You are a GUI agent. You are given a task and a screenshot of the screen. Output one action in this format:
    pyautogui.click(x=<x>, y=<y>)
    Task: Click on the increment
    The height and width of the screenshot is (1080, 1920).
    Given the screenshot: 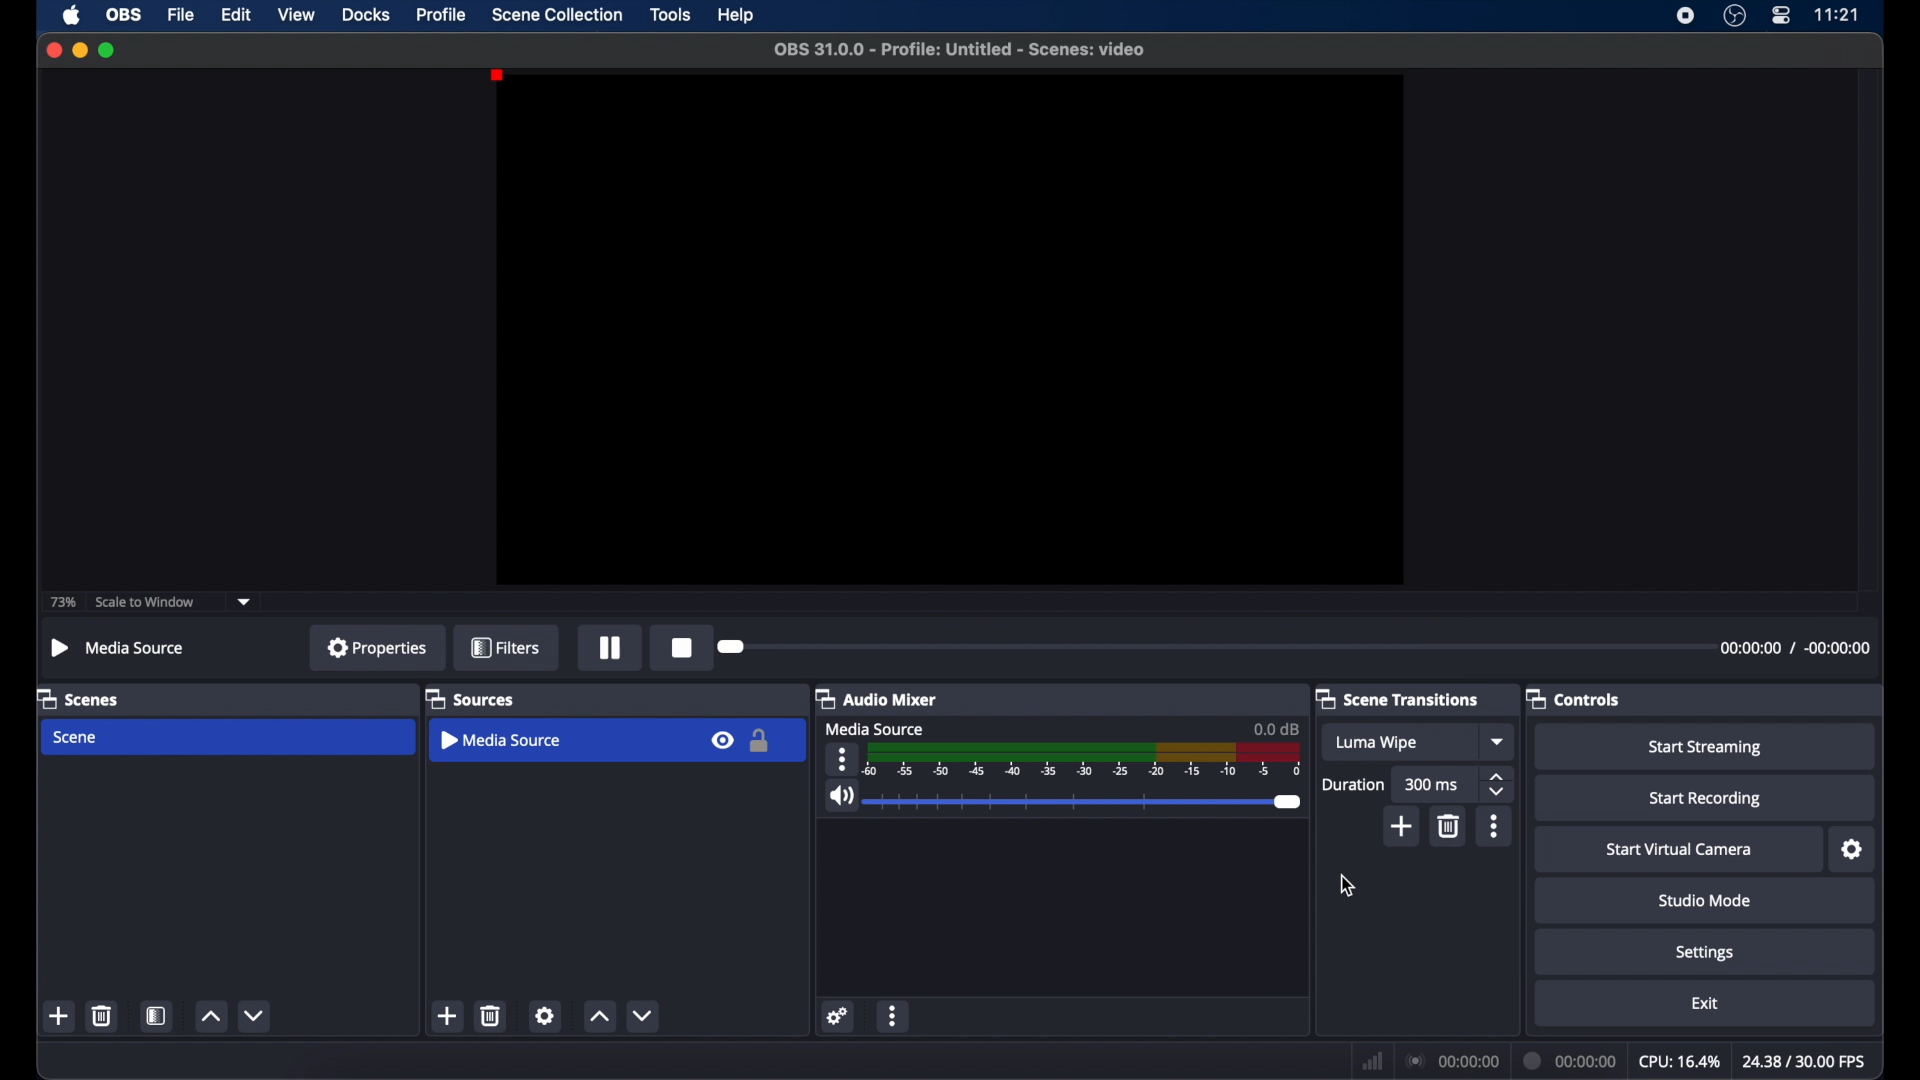 What is the action you would take?
    pyautogui.click(x=210, y=1016)
    